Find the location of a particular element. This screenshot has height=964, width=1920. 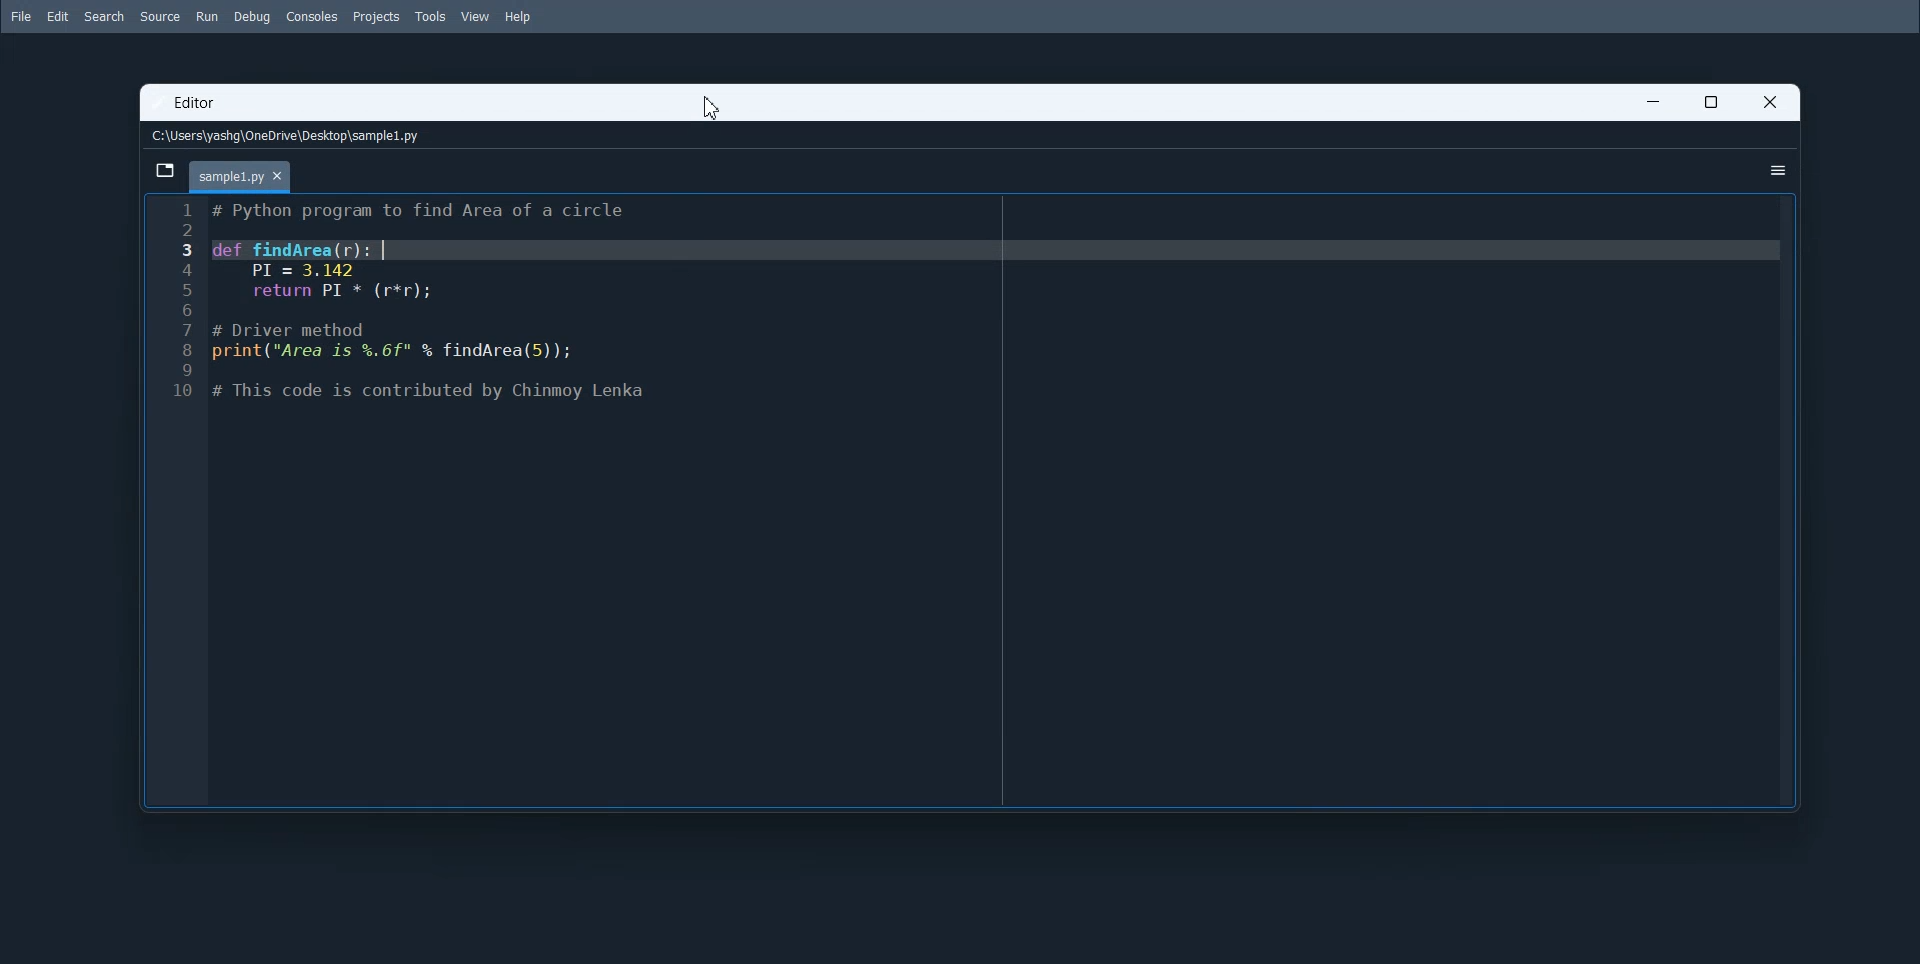

Help is located at coordinates (519, 18).